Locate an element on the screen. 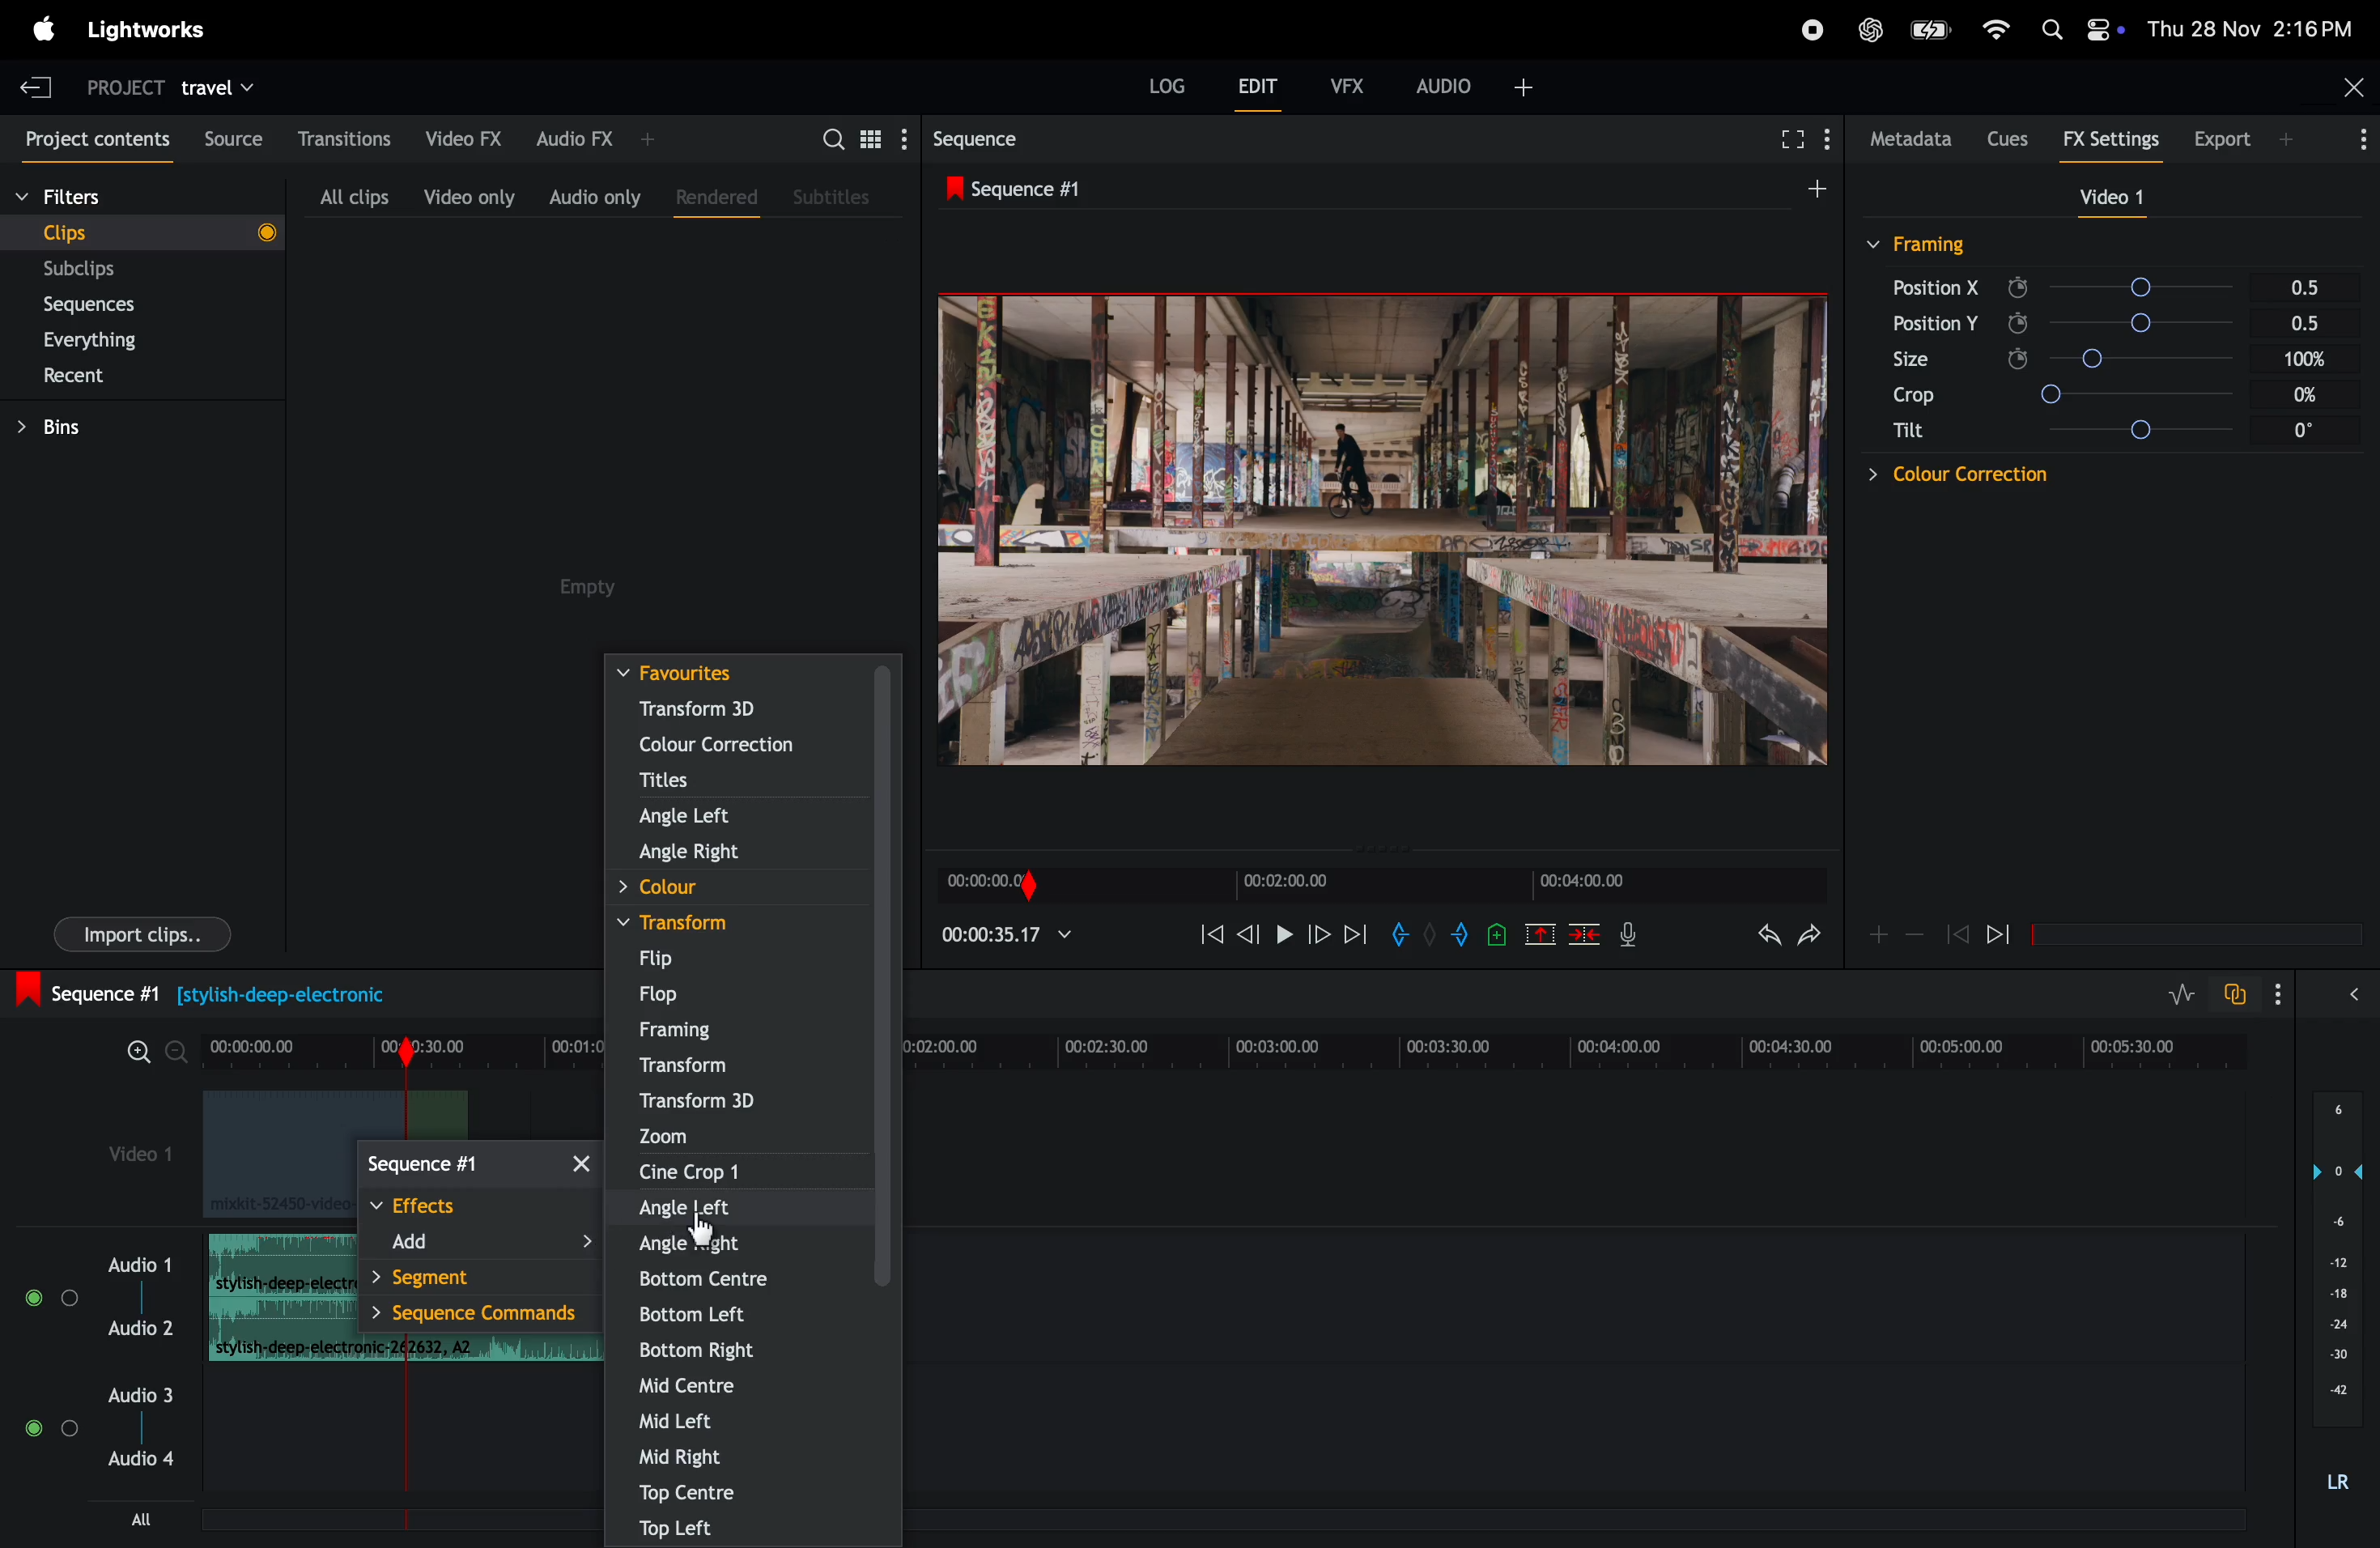 The image size is (2380, 1548). zoom is located at coordinates (744, 1136).